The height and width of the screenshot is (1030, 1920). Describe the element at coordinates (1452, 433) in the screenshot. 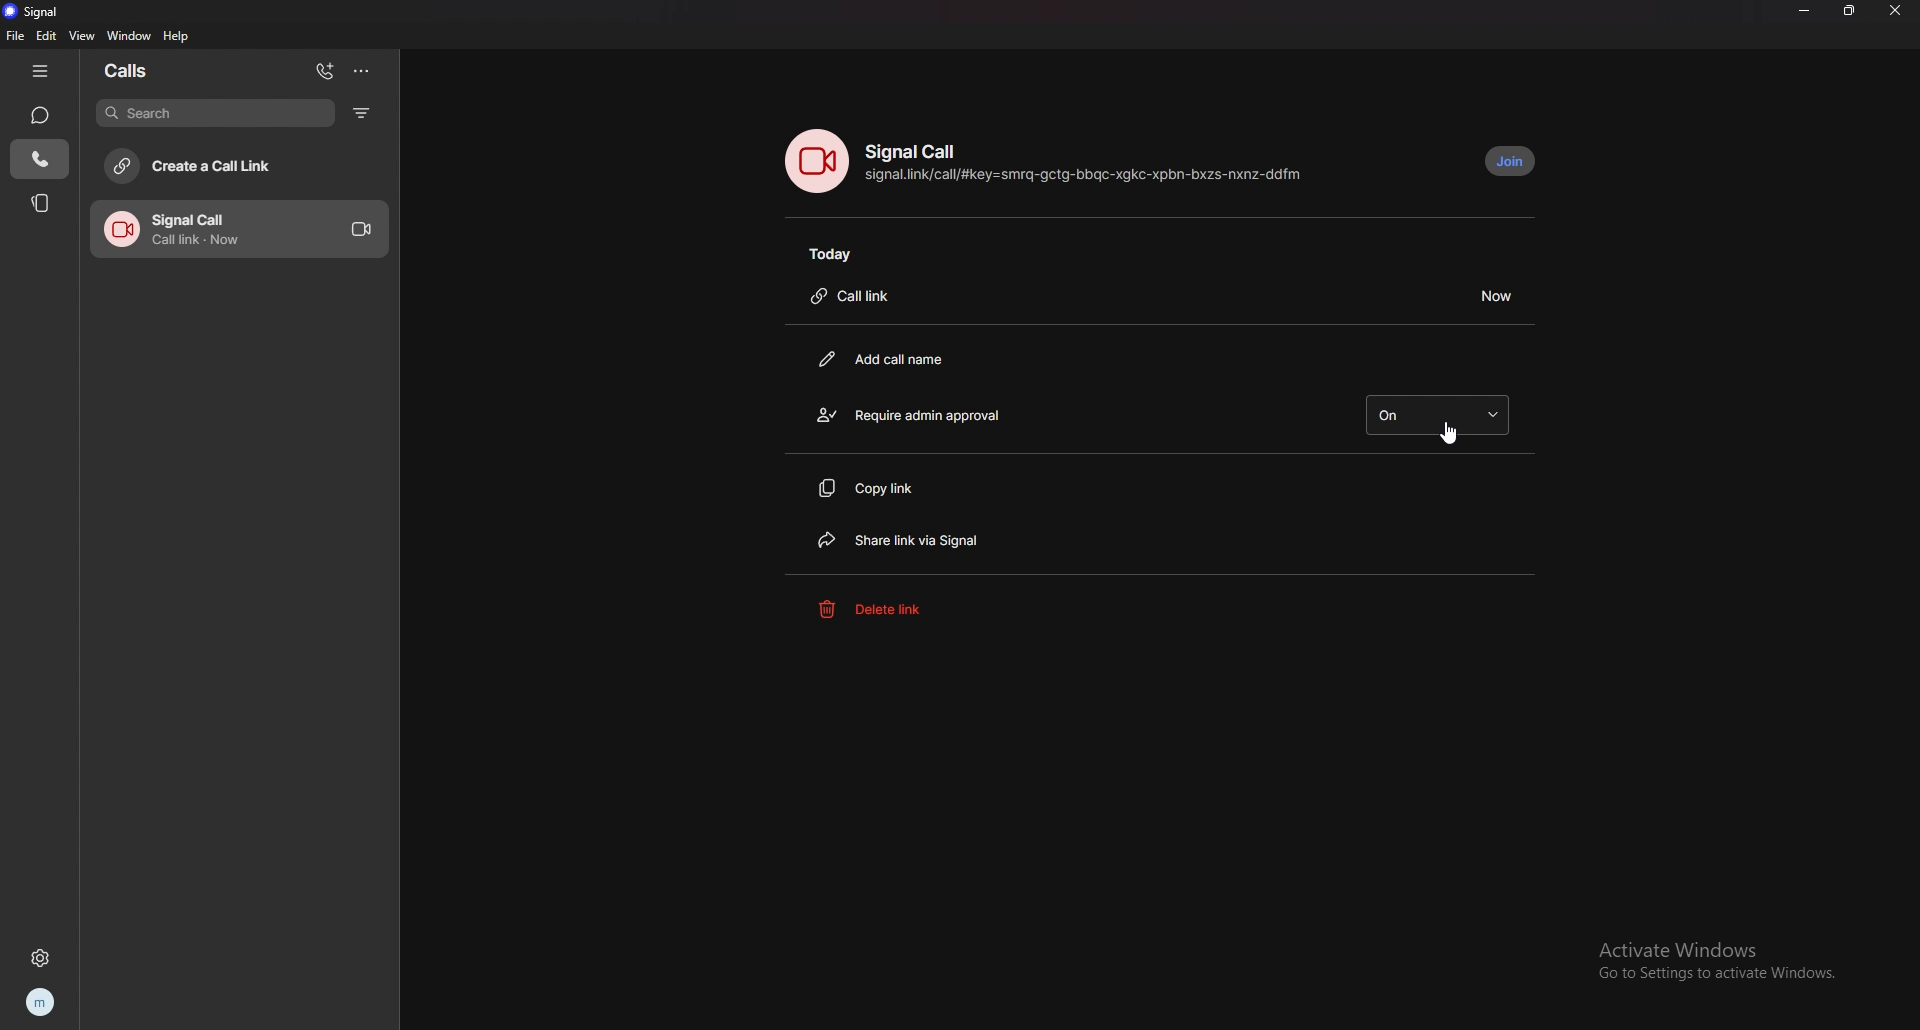

I see `cursor` at that location.